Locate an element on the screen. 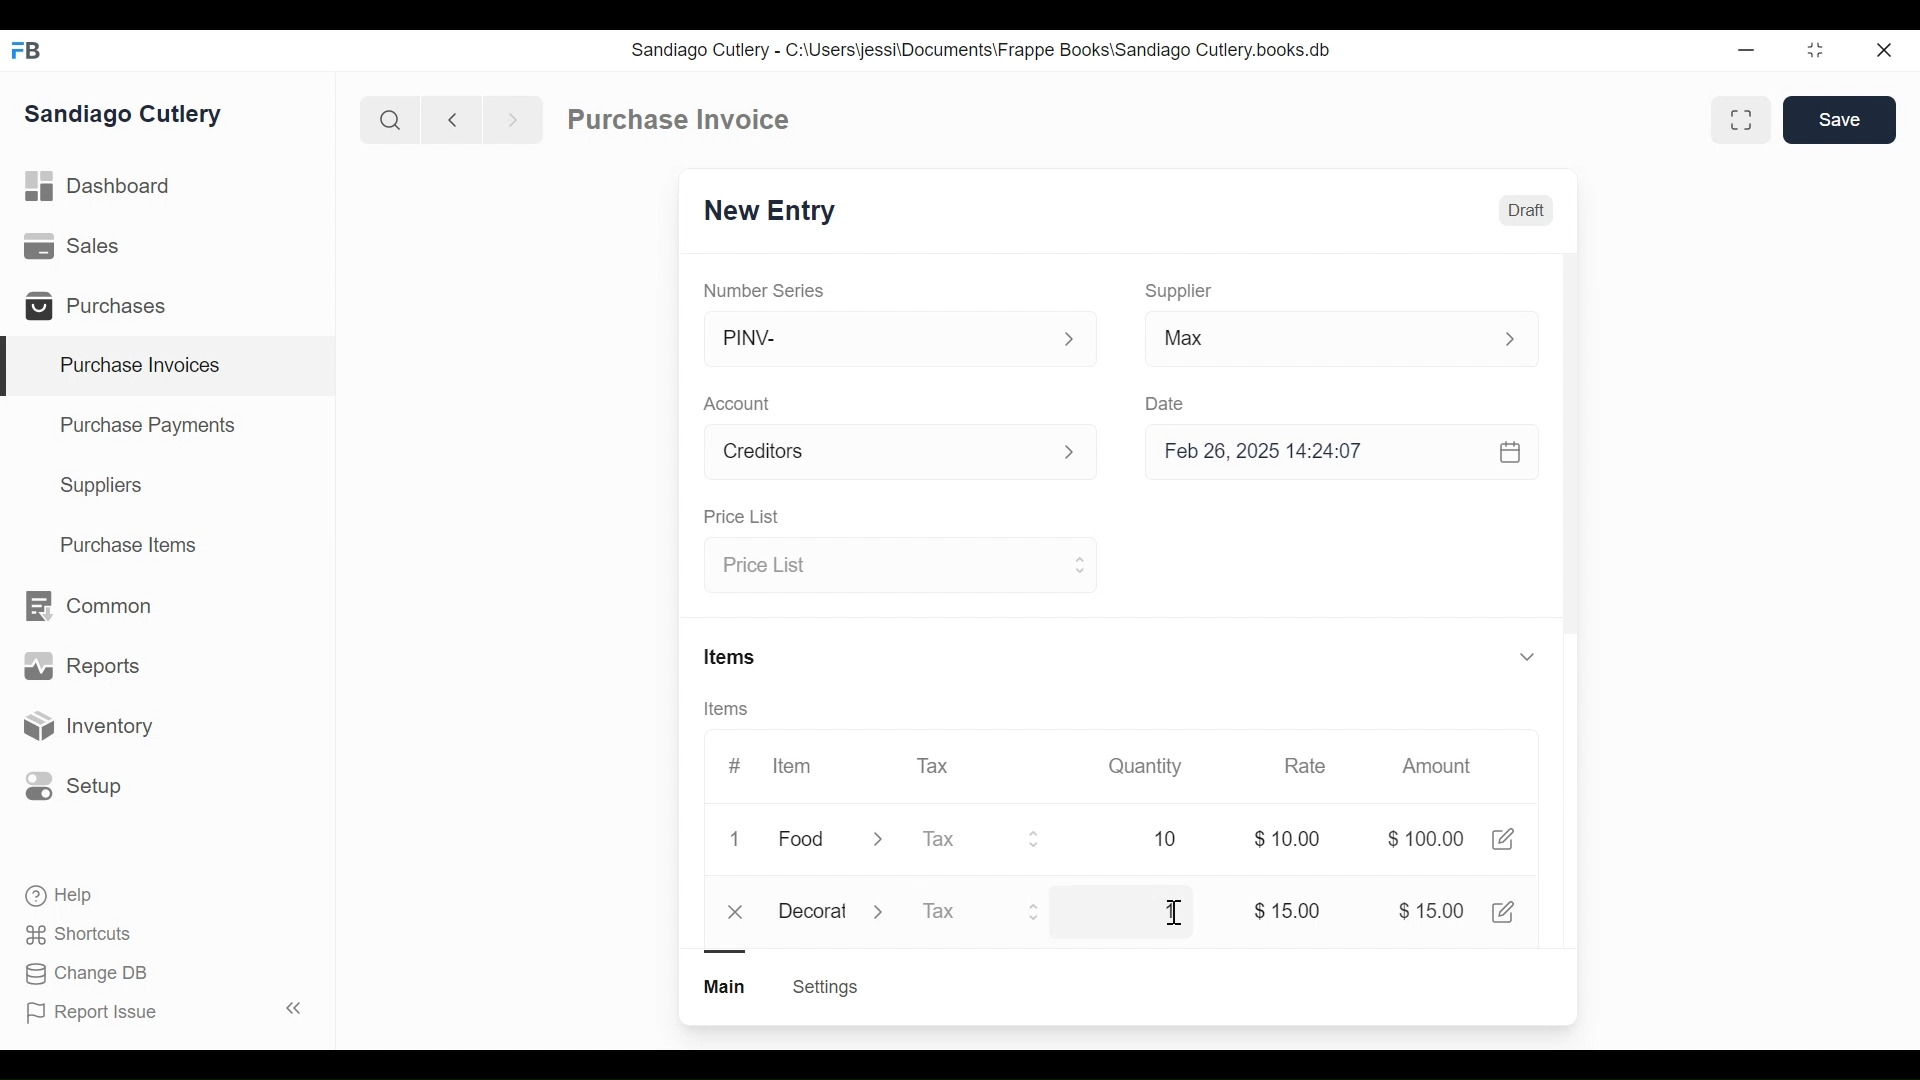  Item is located at coordinates (790, 766).